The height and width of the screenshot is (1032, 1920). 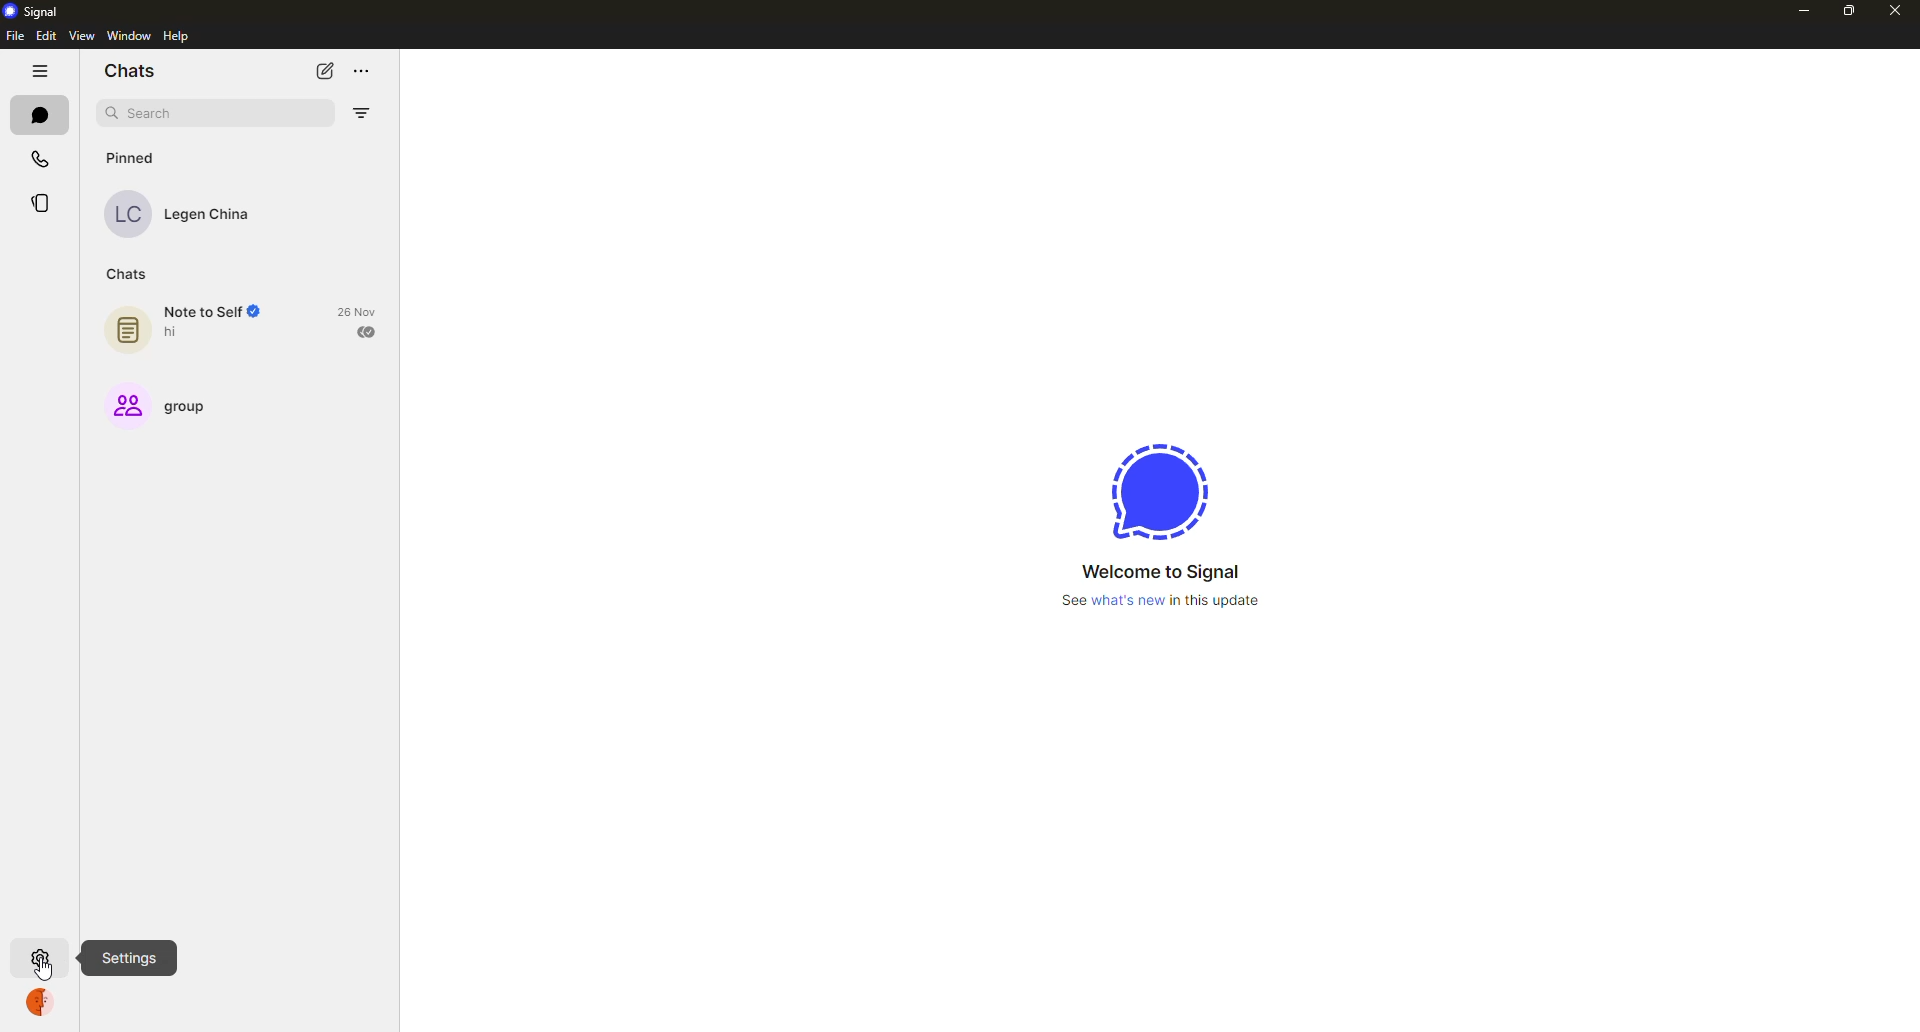 What do you see at coordinates (81, 36) in the screenshot?
I see `view` at bounding box center [81, 36].